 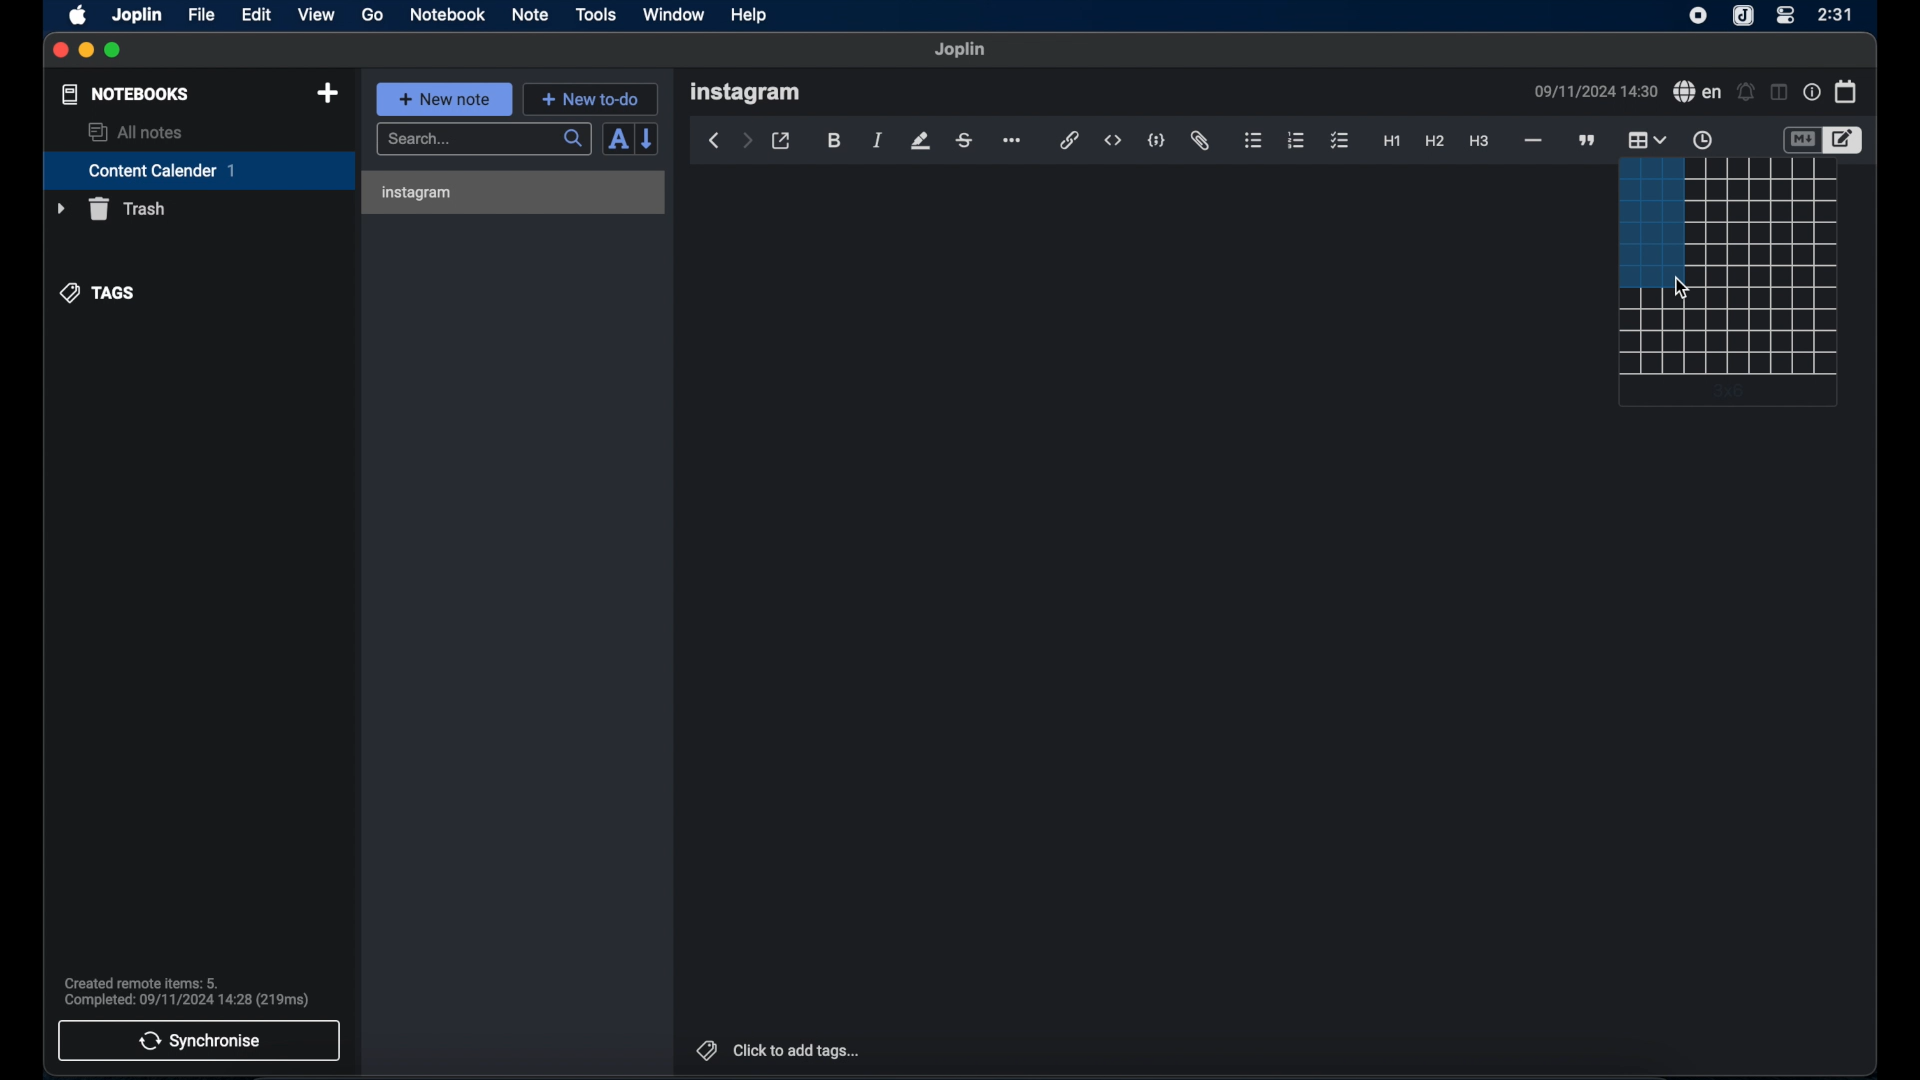 What do you see at coordinates (1586, 140) in the screenshot?
I see `block quote` at bounding box center [1586, 140].